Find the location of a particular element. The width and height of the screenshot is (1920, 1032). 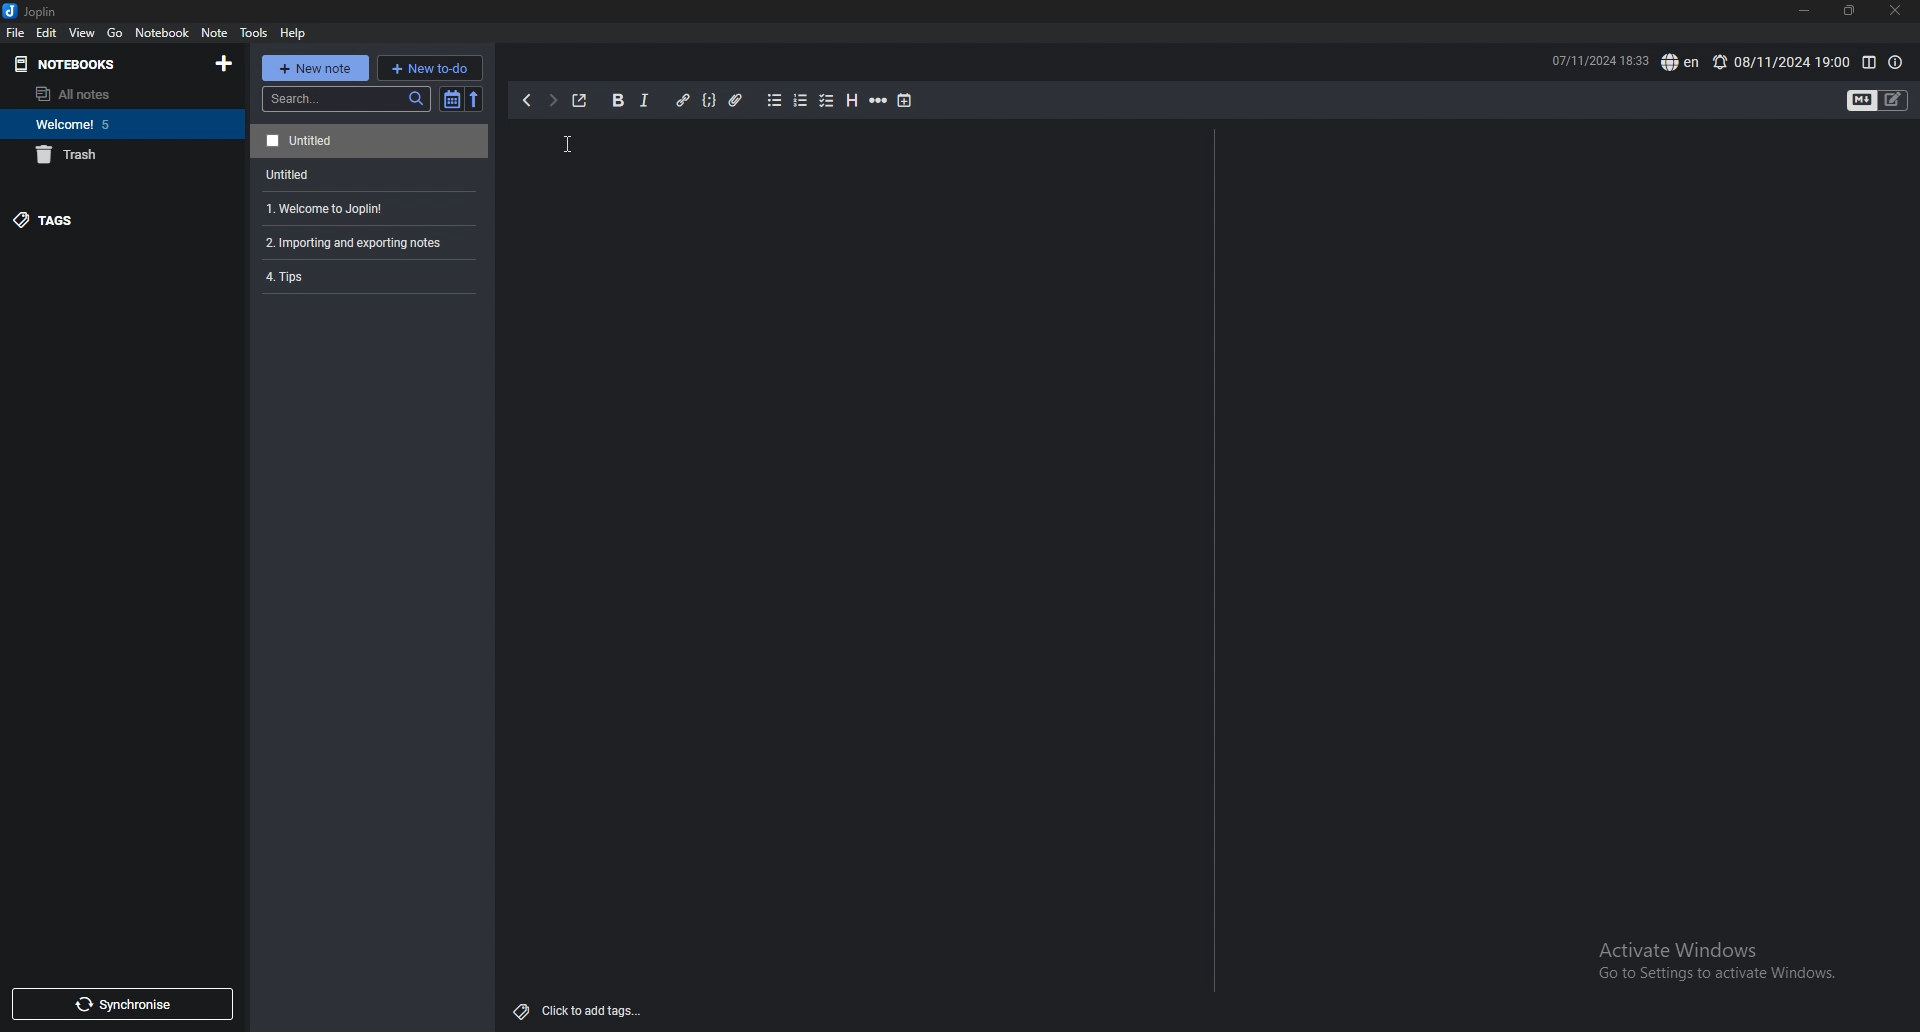

minimize is located at coordinates (1805, 11).